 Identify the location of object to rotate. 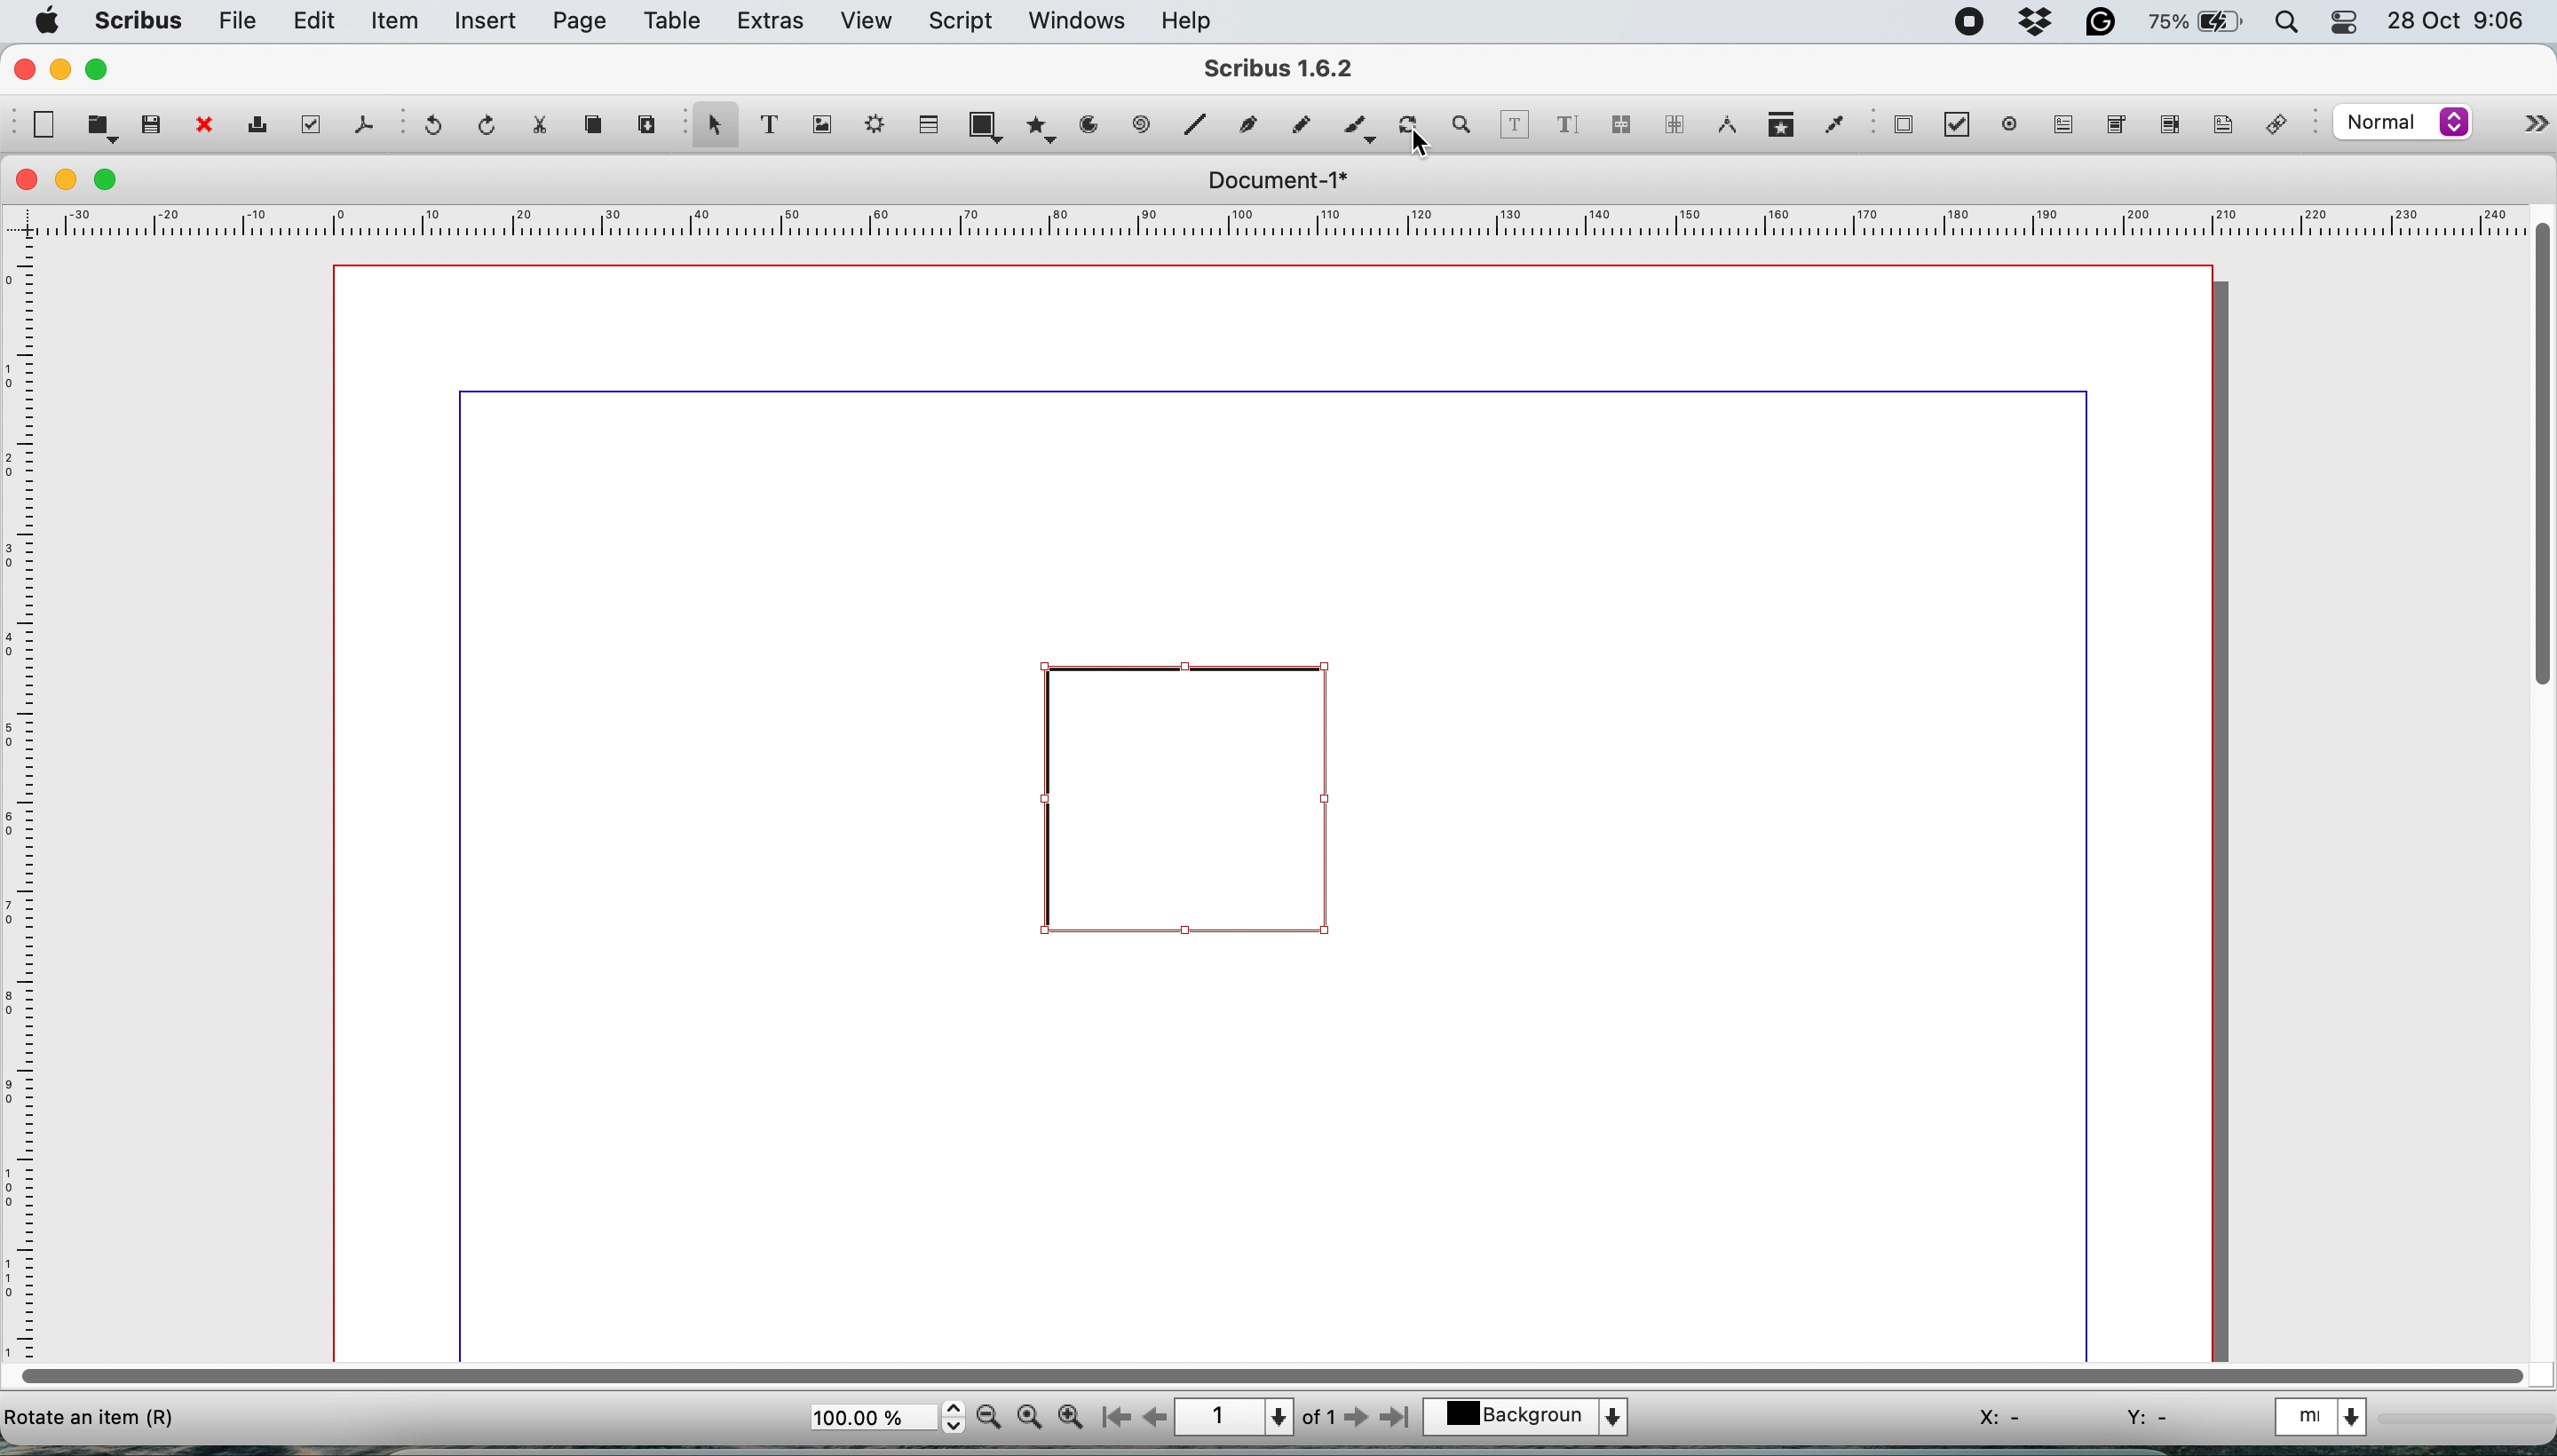
(1187, 811).